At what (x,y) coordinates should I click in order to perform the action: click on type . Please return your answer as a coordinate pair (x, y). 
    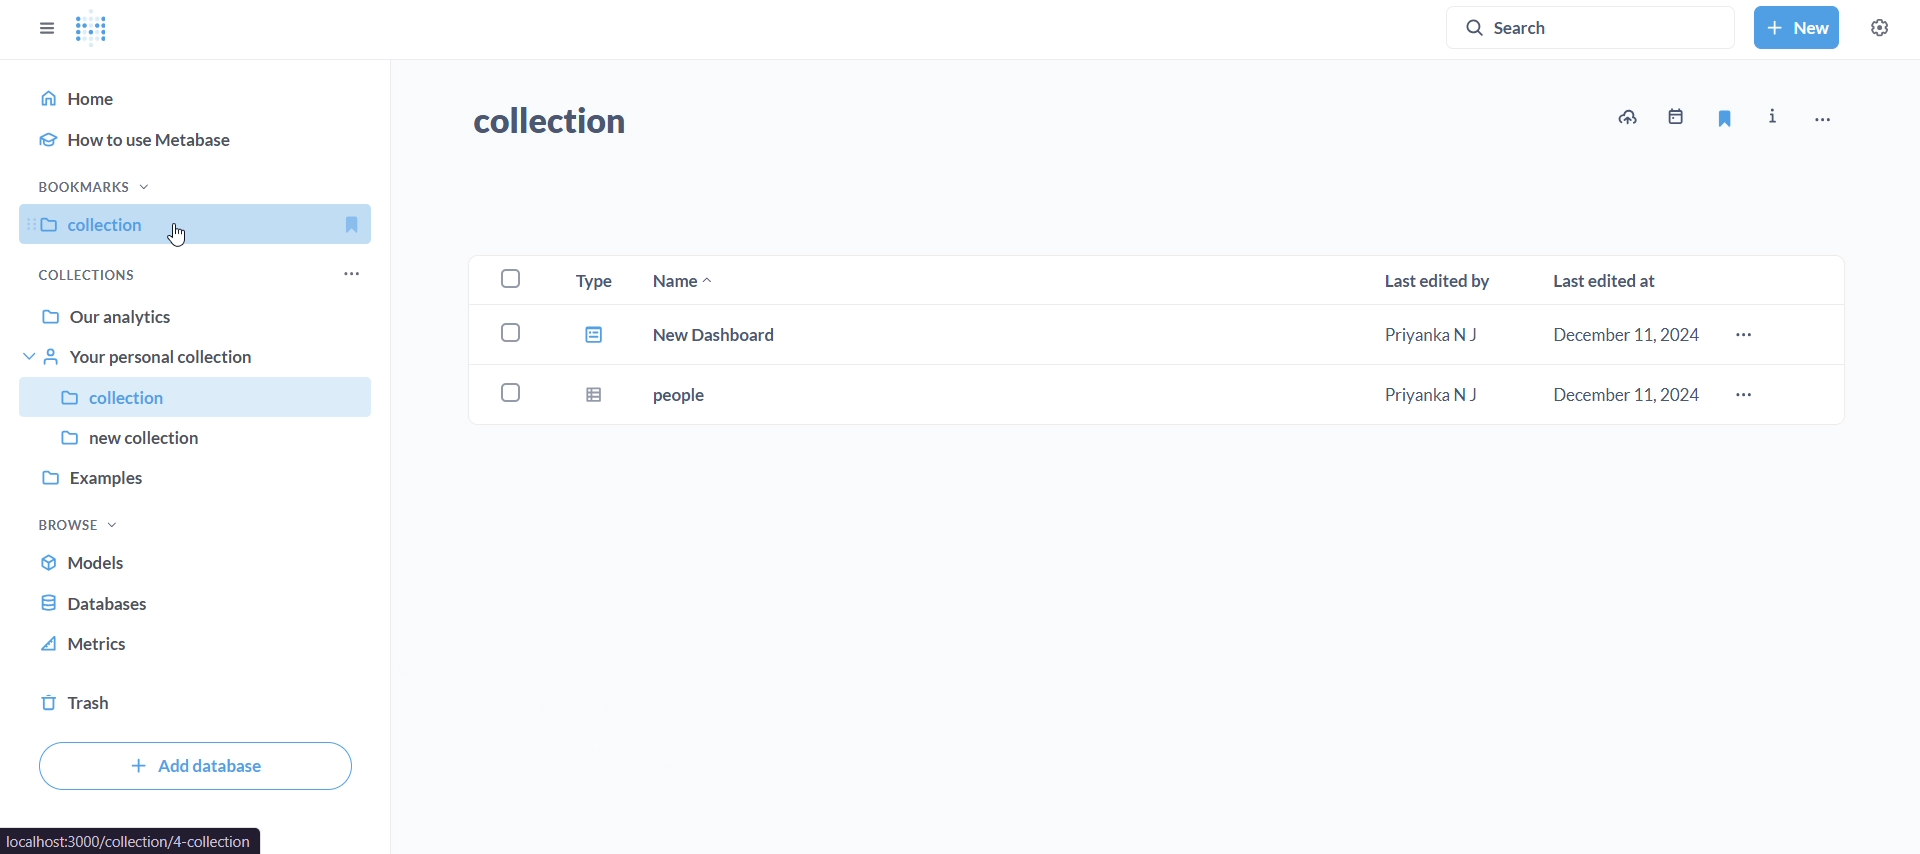
    Looking at the image, I should click on (593, 336).